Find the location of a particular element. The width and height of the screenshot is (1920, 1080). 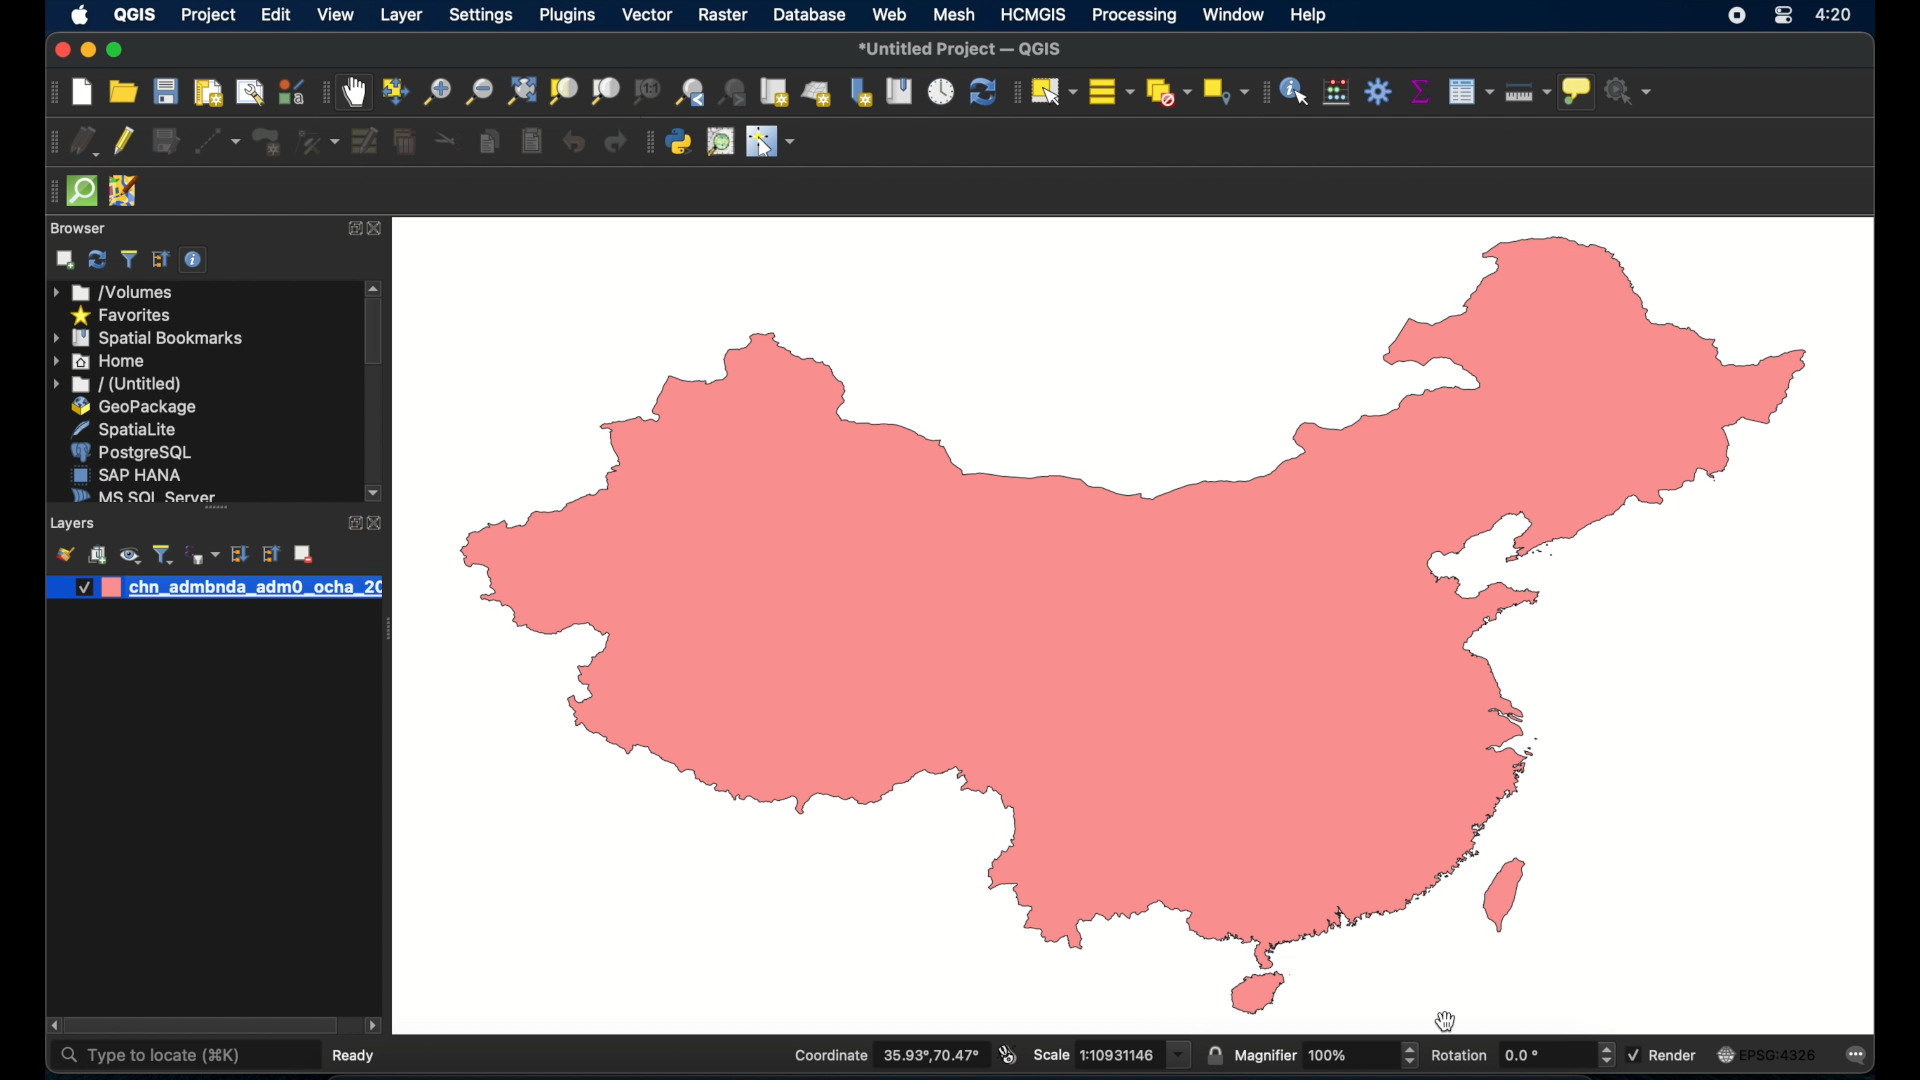

zoom to layer is located at coordinates (607, 91).